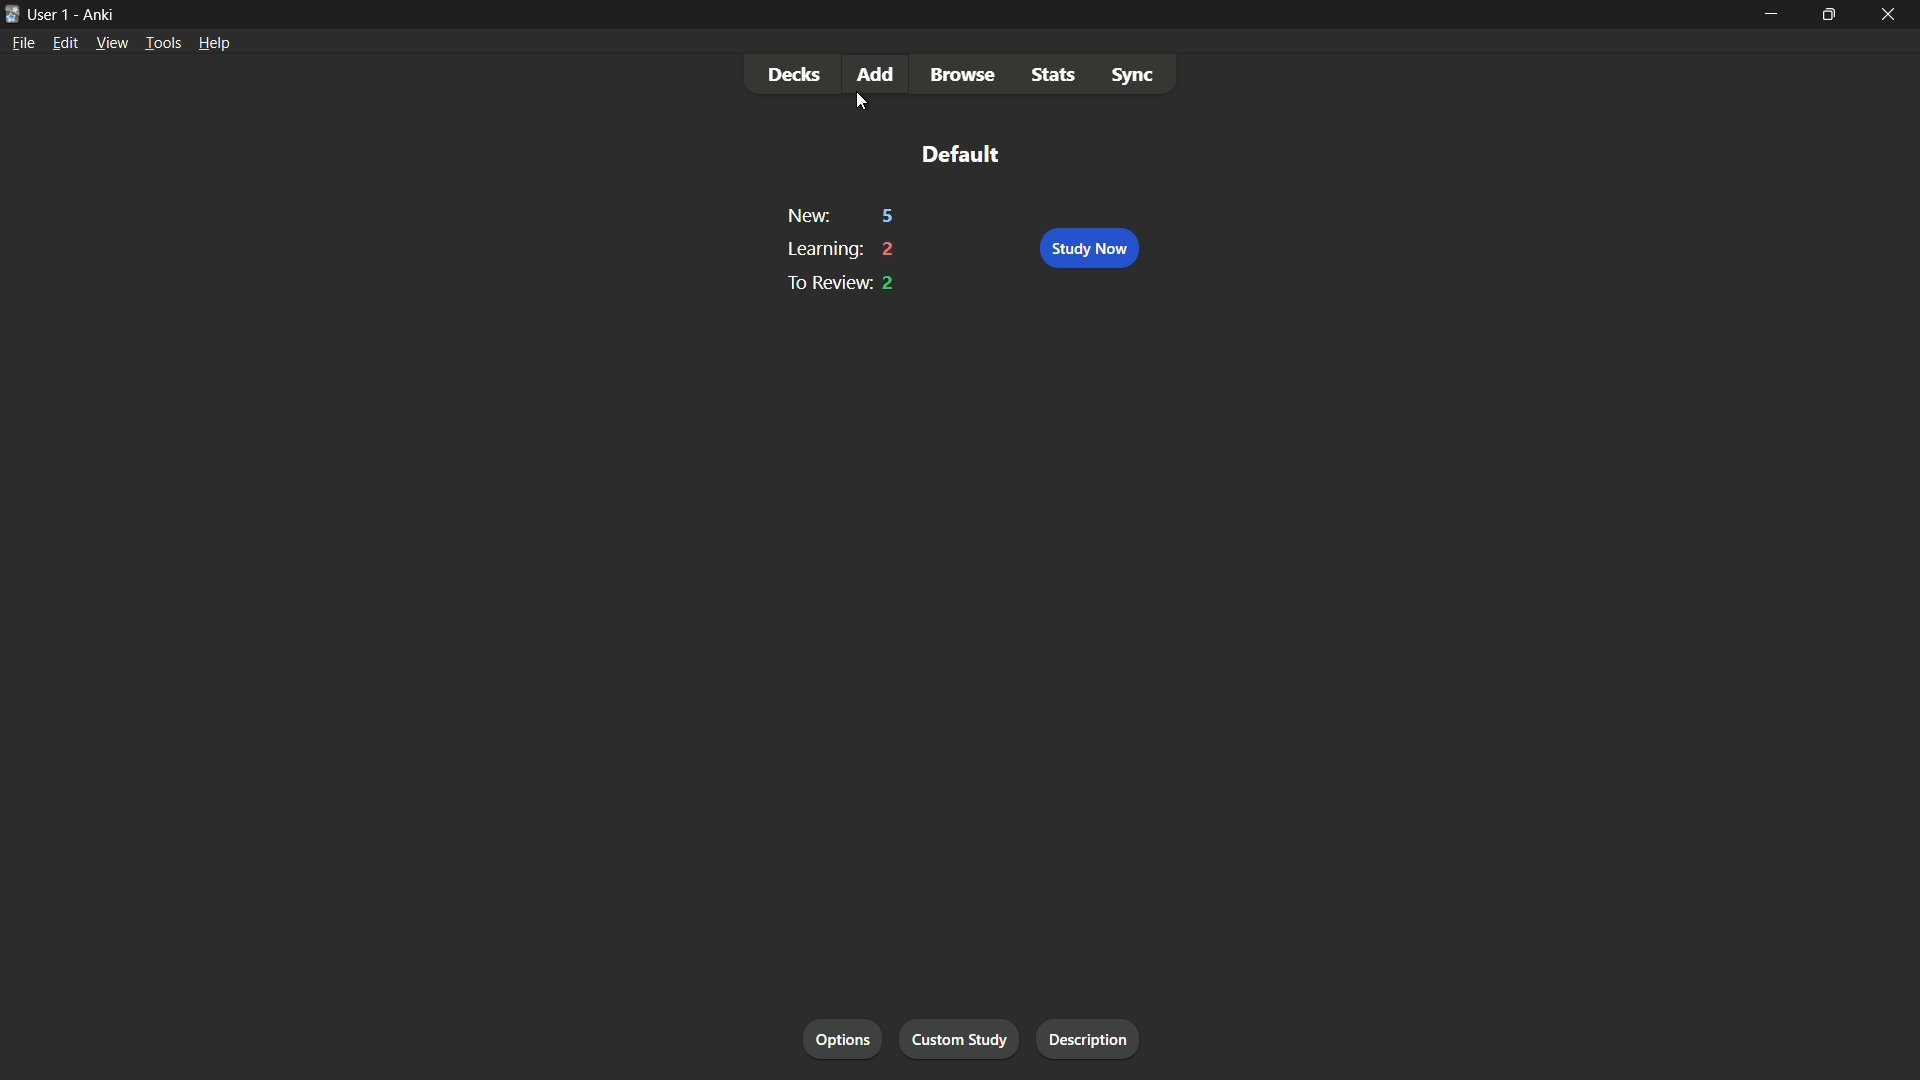  I want to click on default, so click(963, 152).